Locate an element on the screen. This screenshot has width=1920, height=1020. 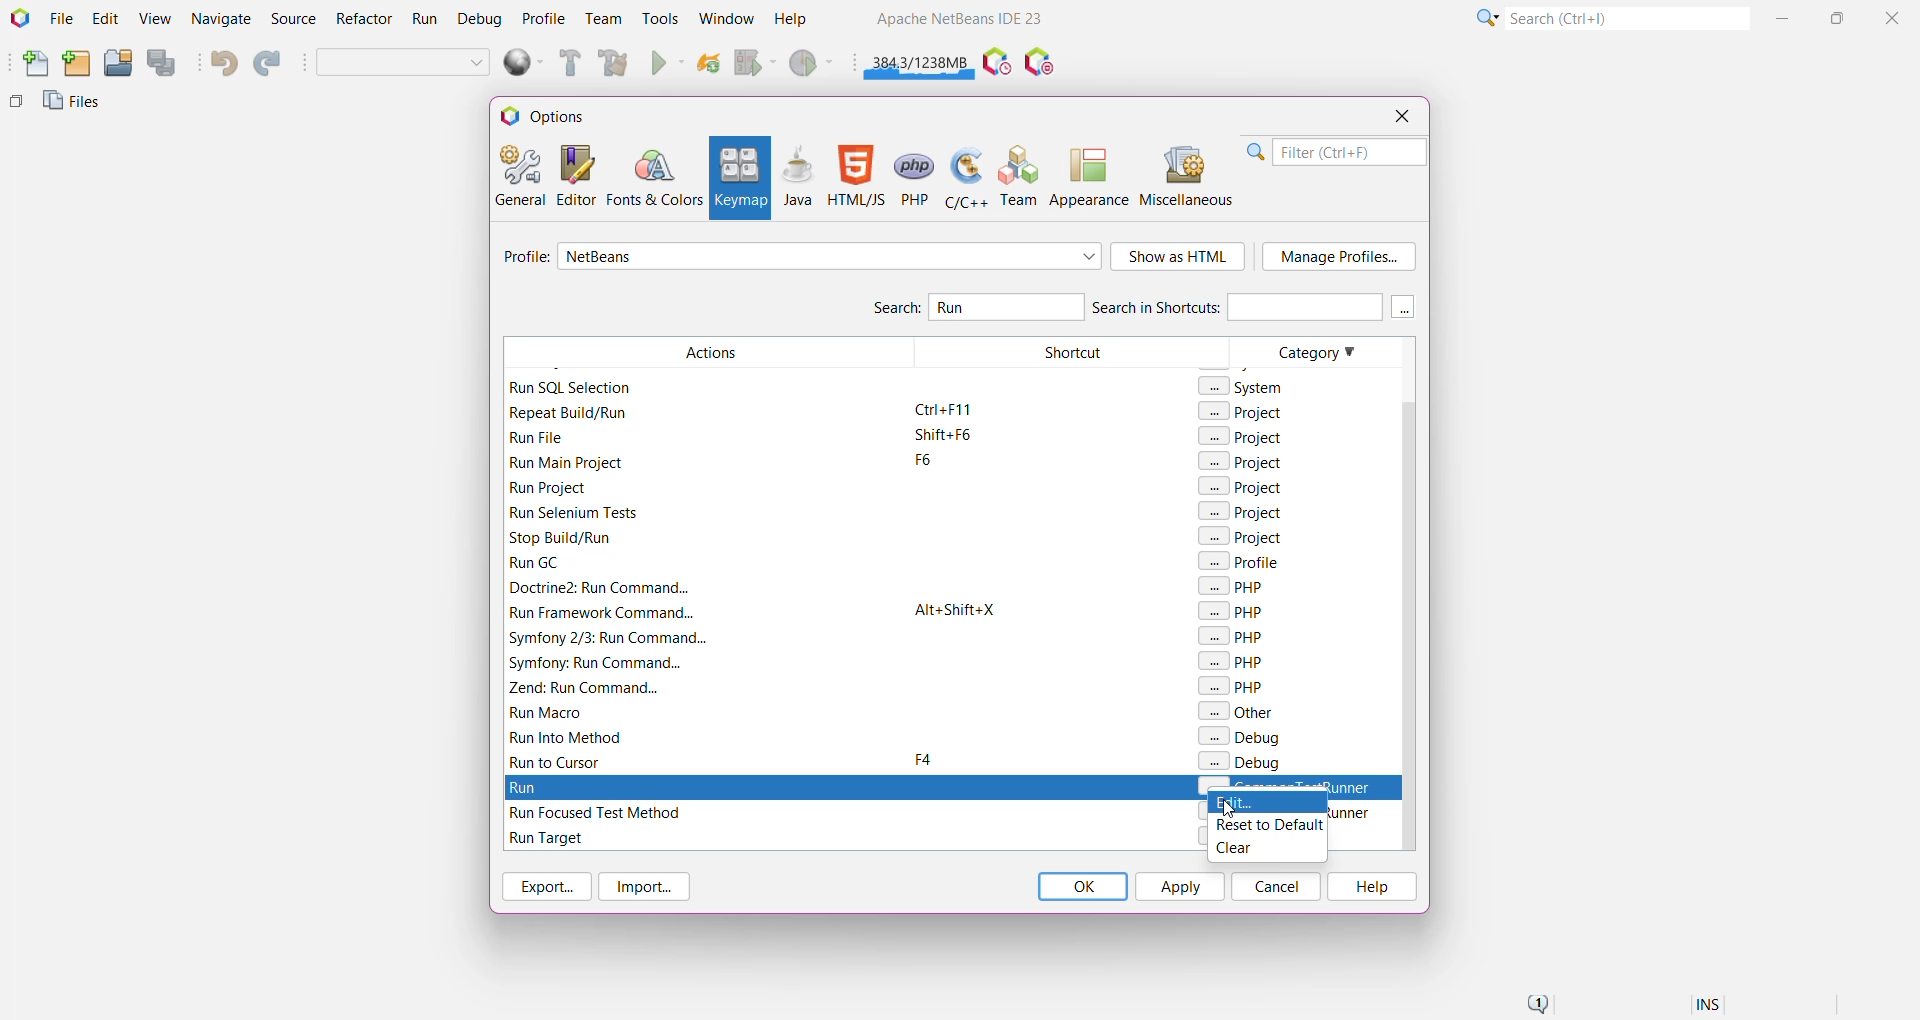
Keymap is located at coordinates (738, 178).